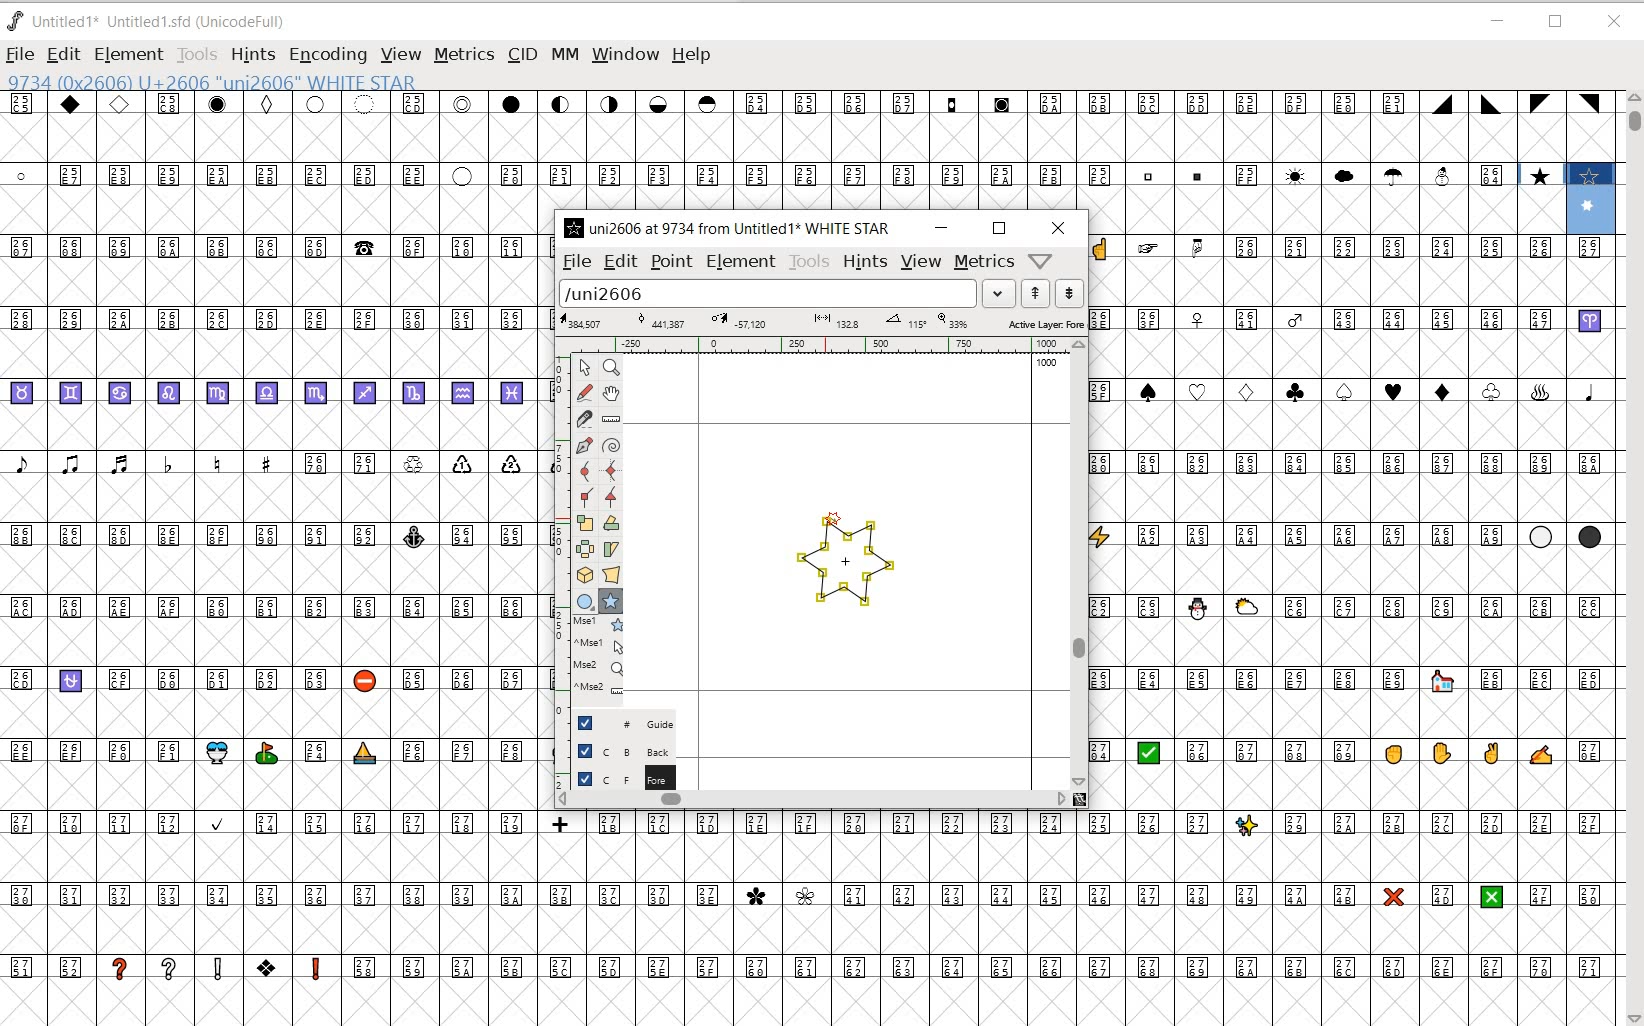 The height and width of the screenshot is (1026, 1644). Describe the element at coordinates (600, 656) in the screenshot. I see `OCCURENCES OF EDITING TOOLS ON THE WINDOW` at that location.